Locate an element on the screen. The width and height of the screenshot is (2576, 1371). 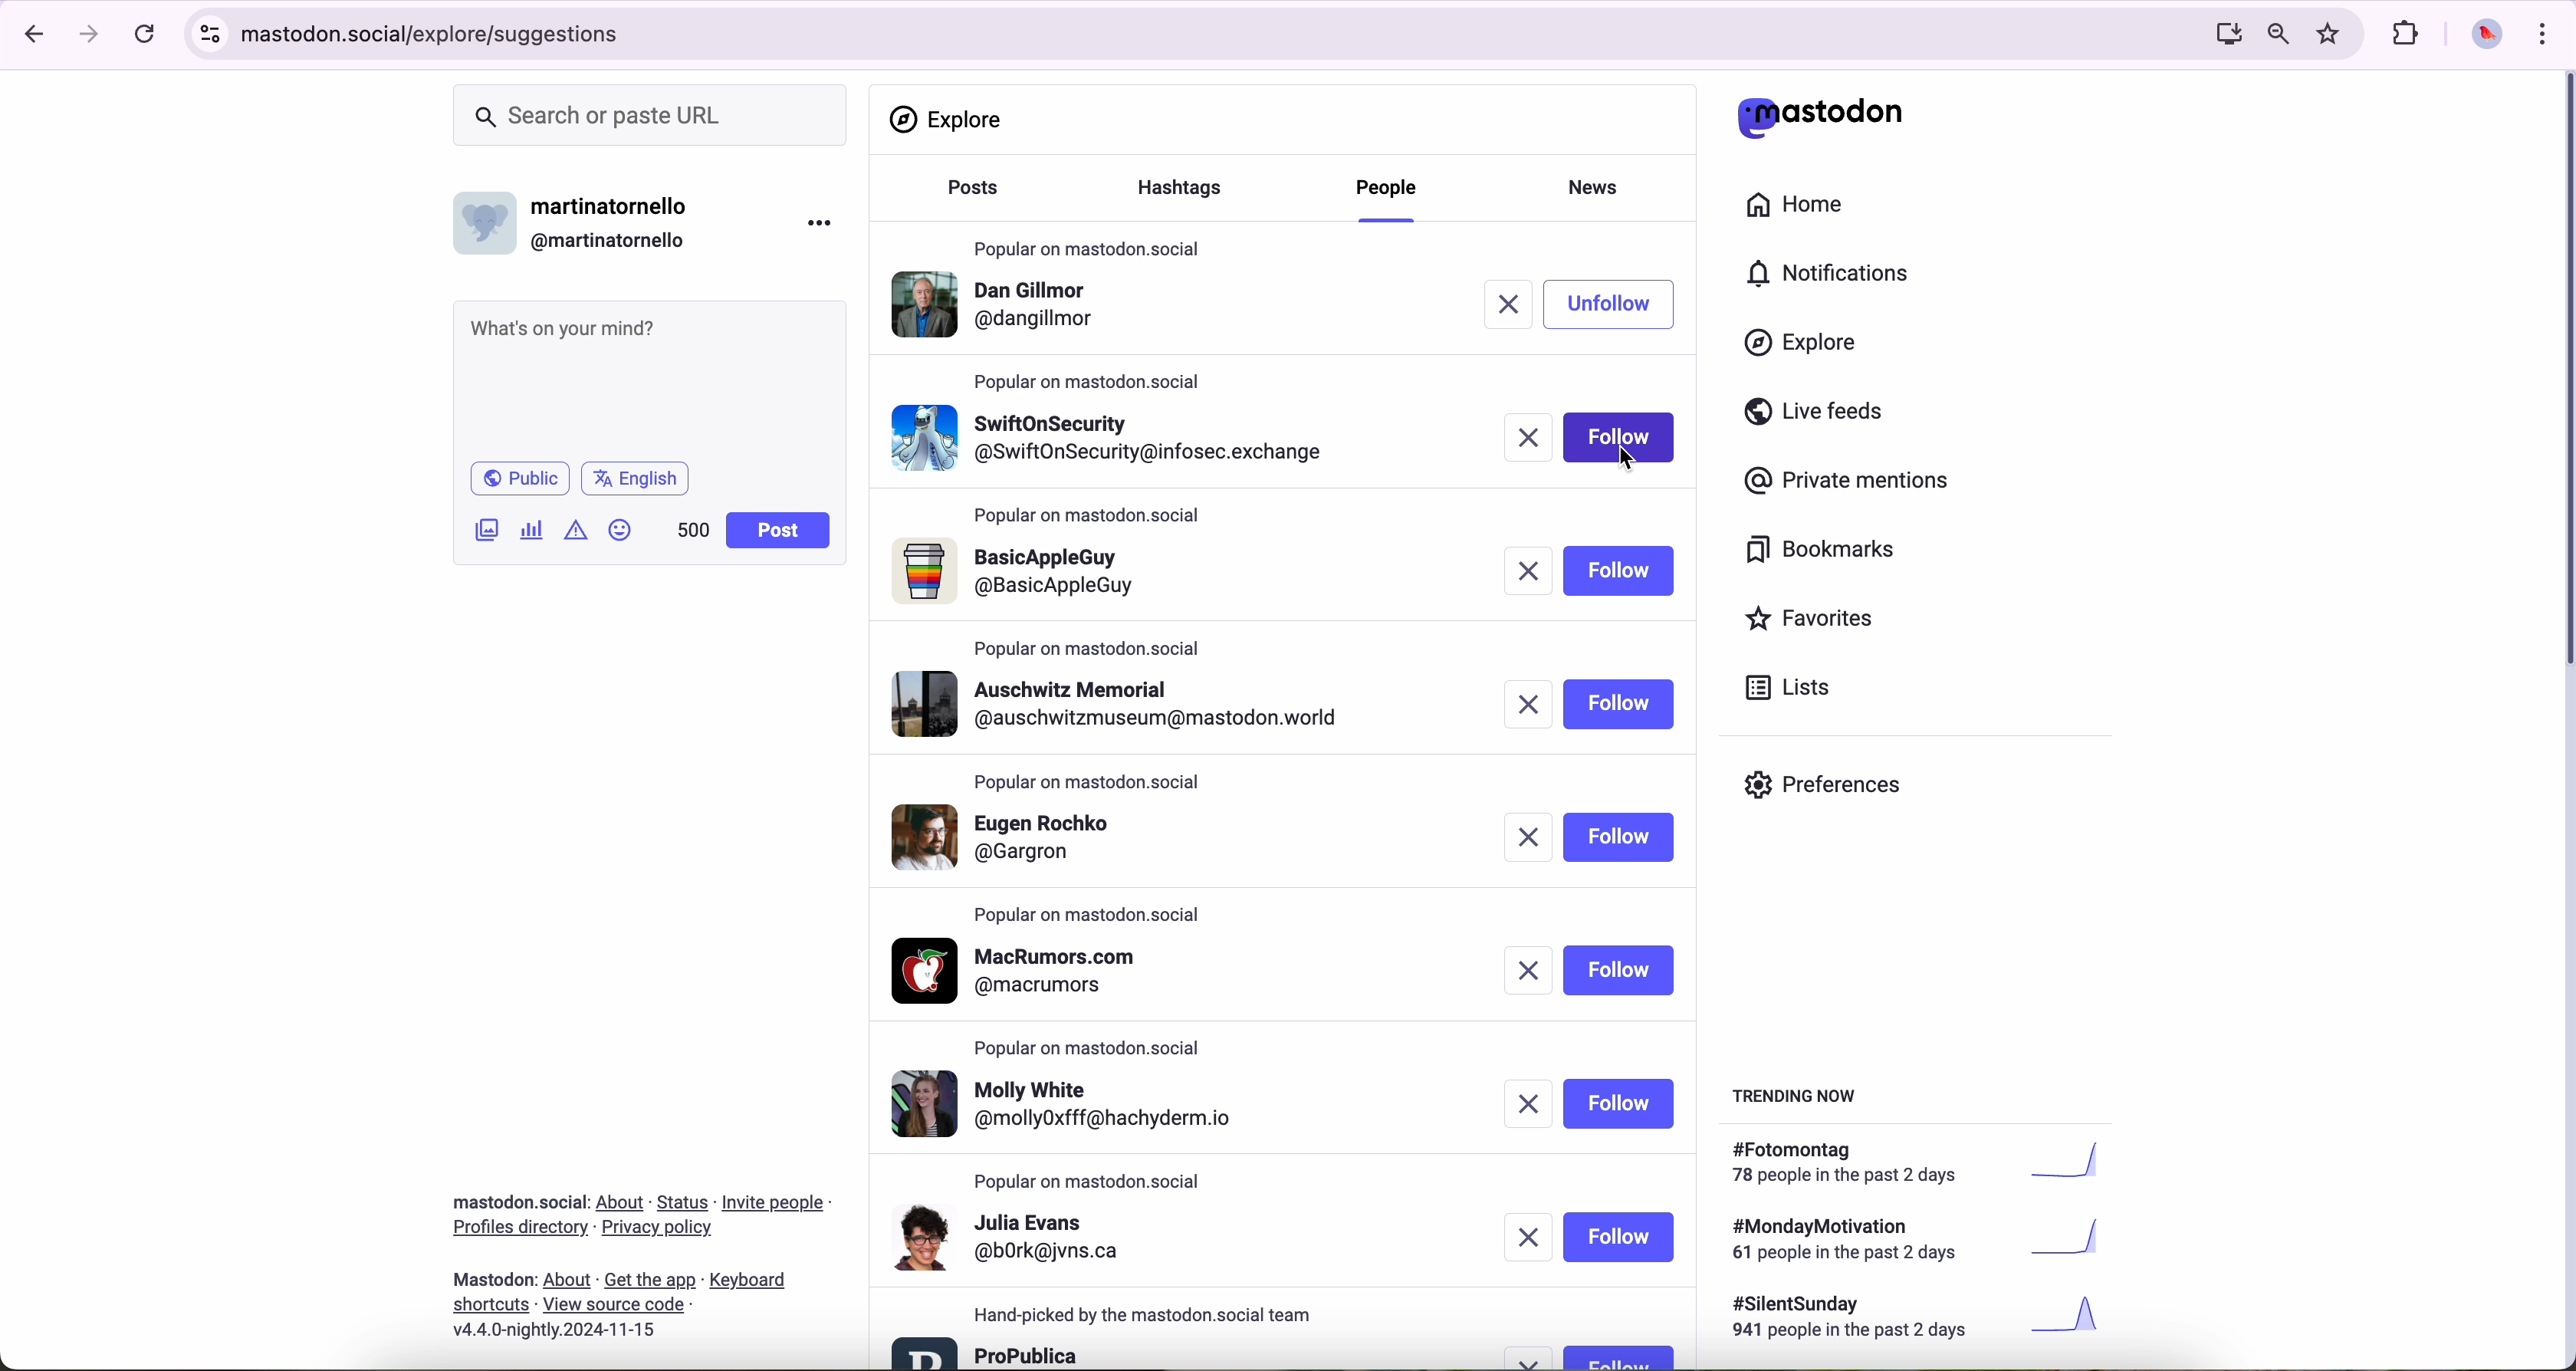
remove is located at coordinates (1528, 1106).